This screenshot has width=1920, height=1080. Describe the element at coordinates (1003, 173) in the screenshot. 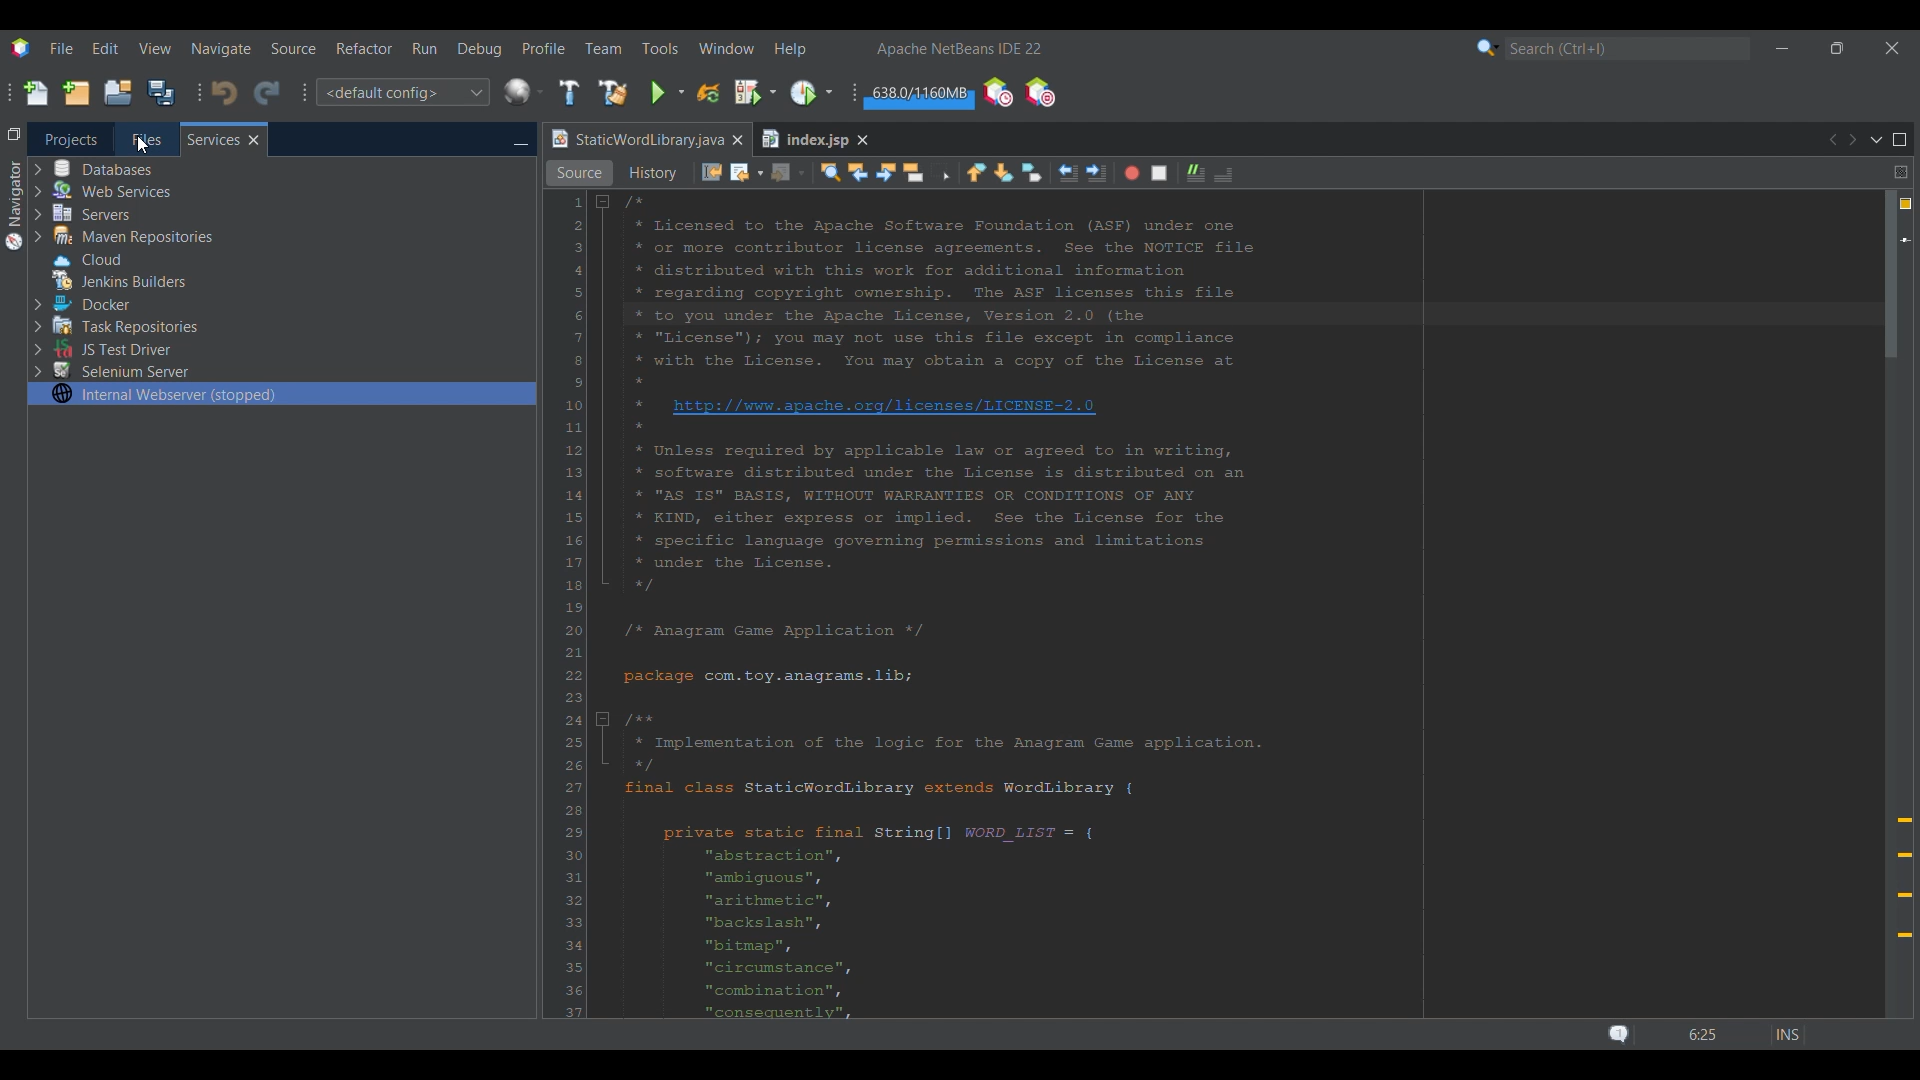

I see `Next bookmark` at that location.